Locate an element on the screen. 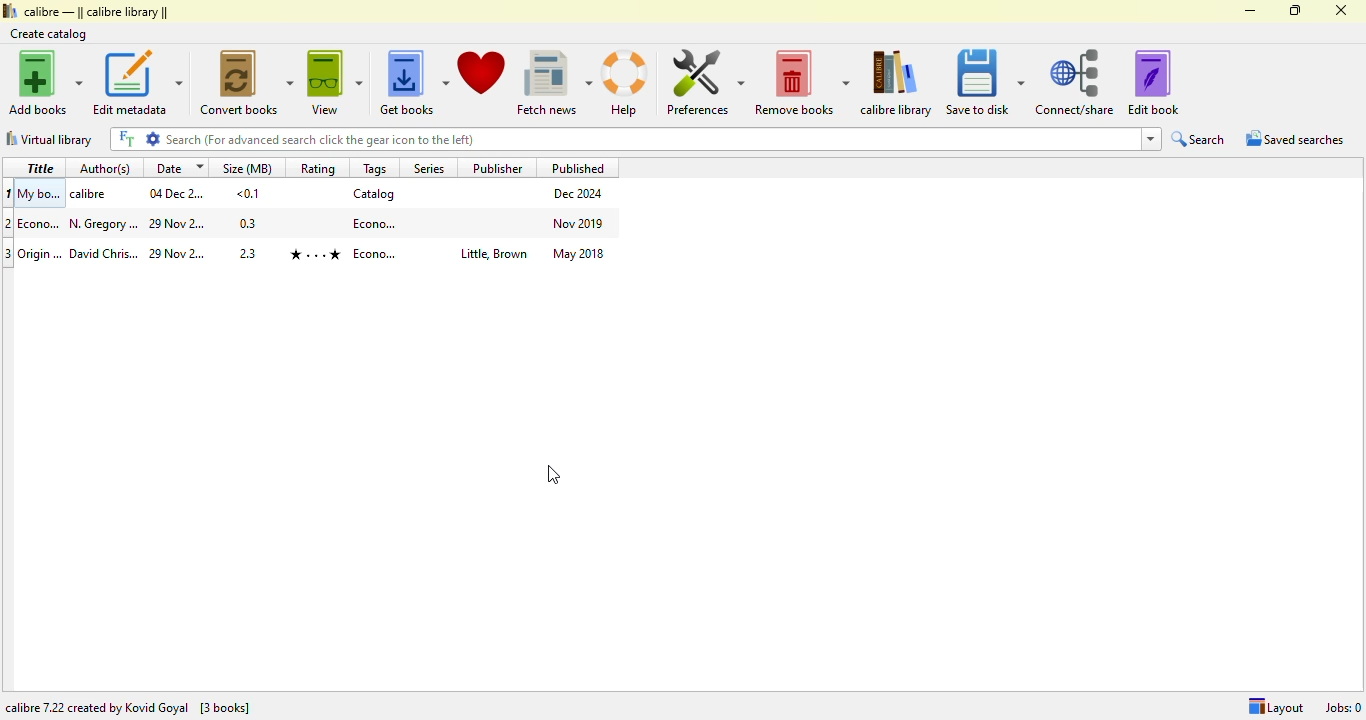 The image size is (1366, 720). catalog is located at coordinates (375, 193).